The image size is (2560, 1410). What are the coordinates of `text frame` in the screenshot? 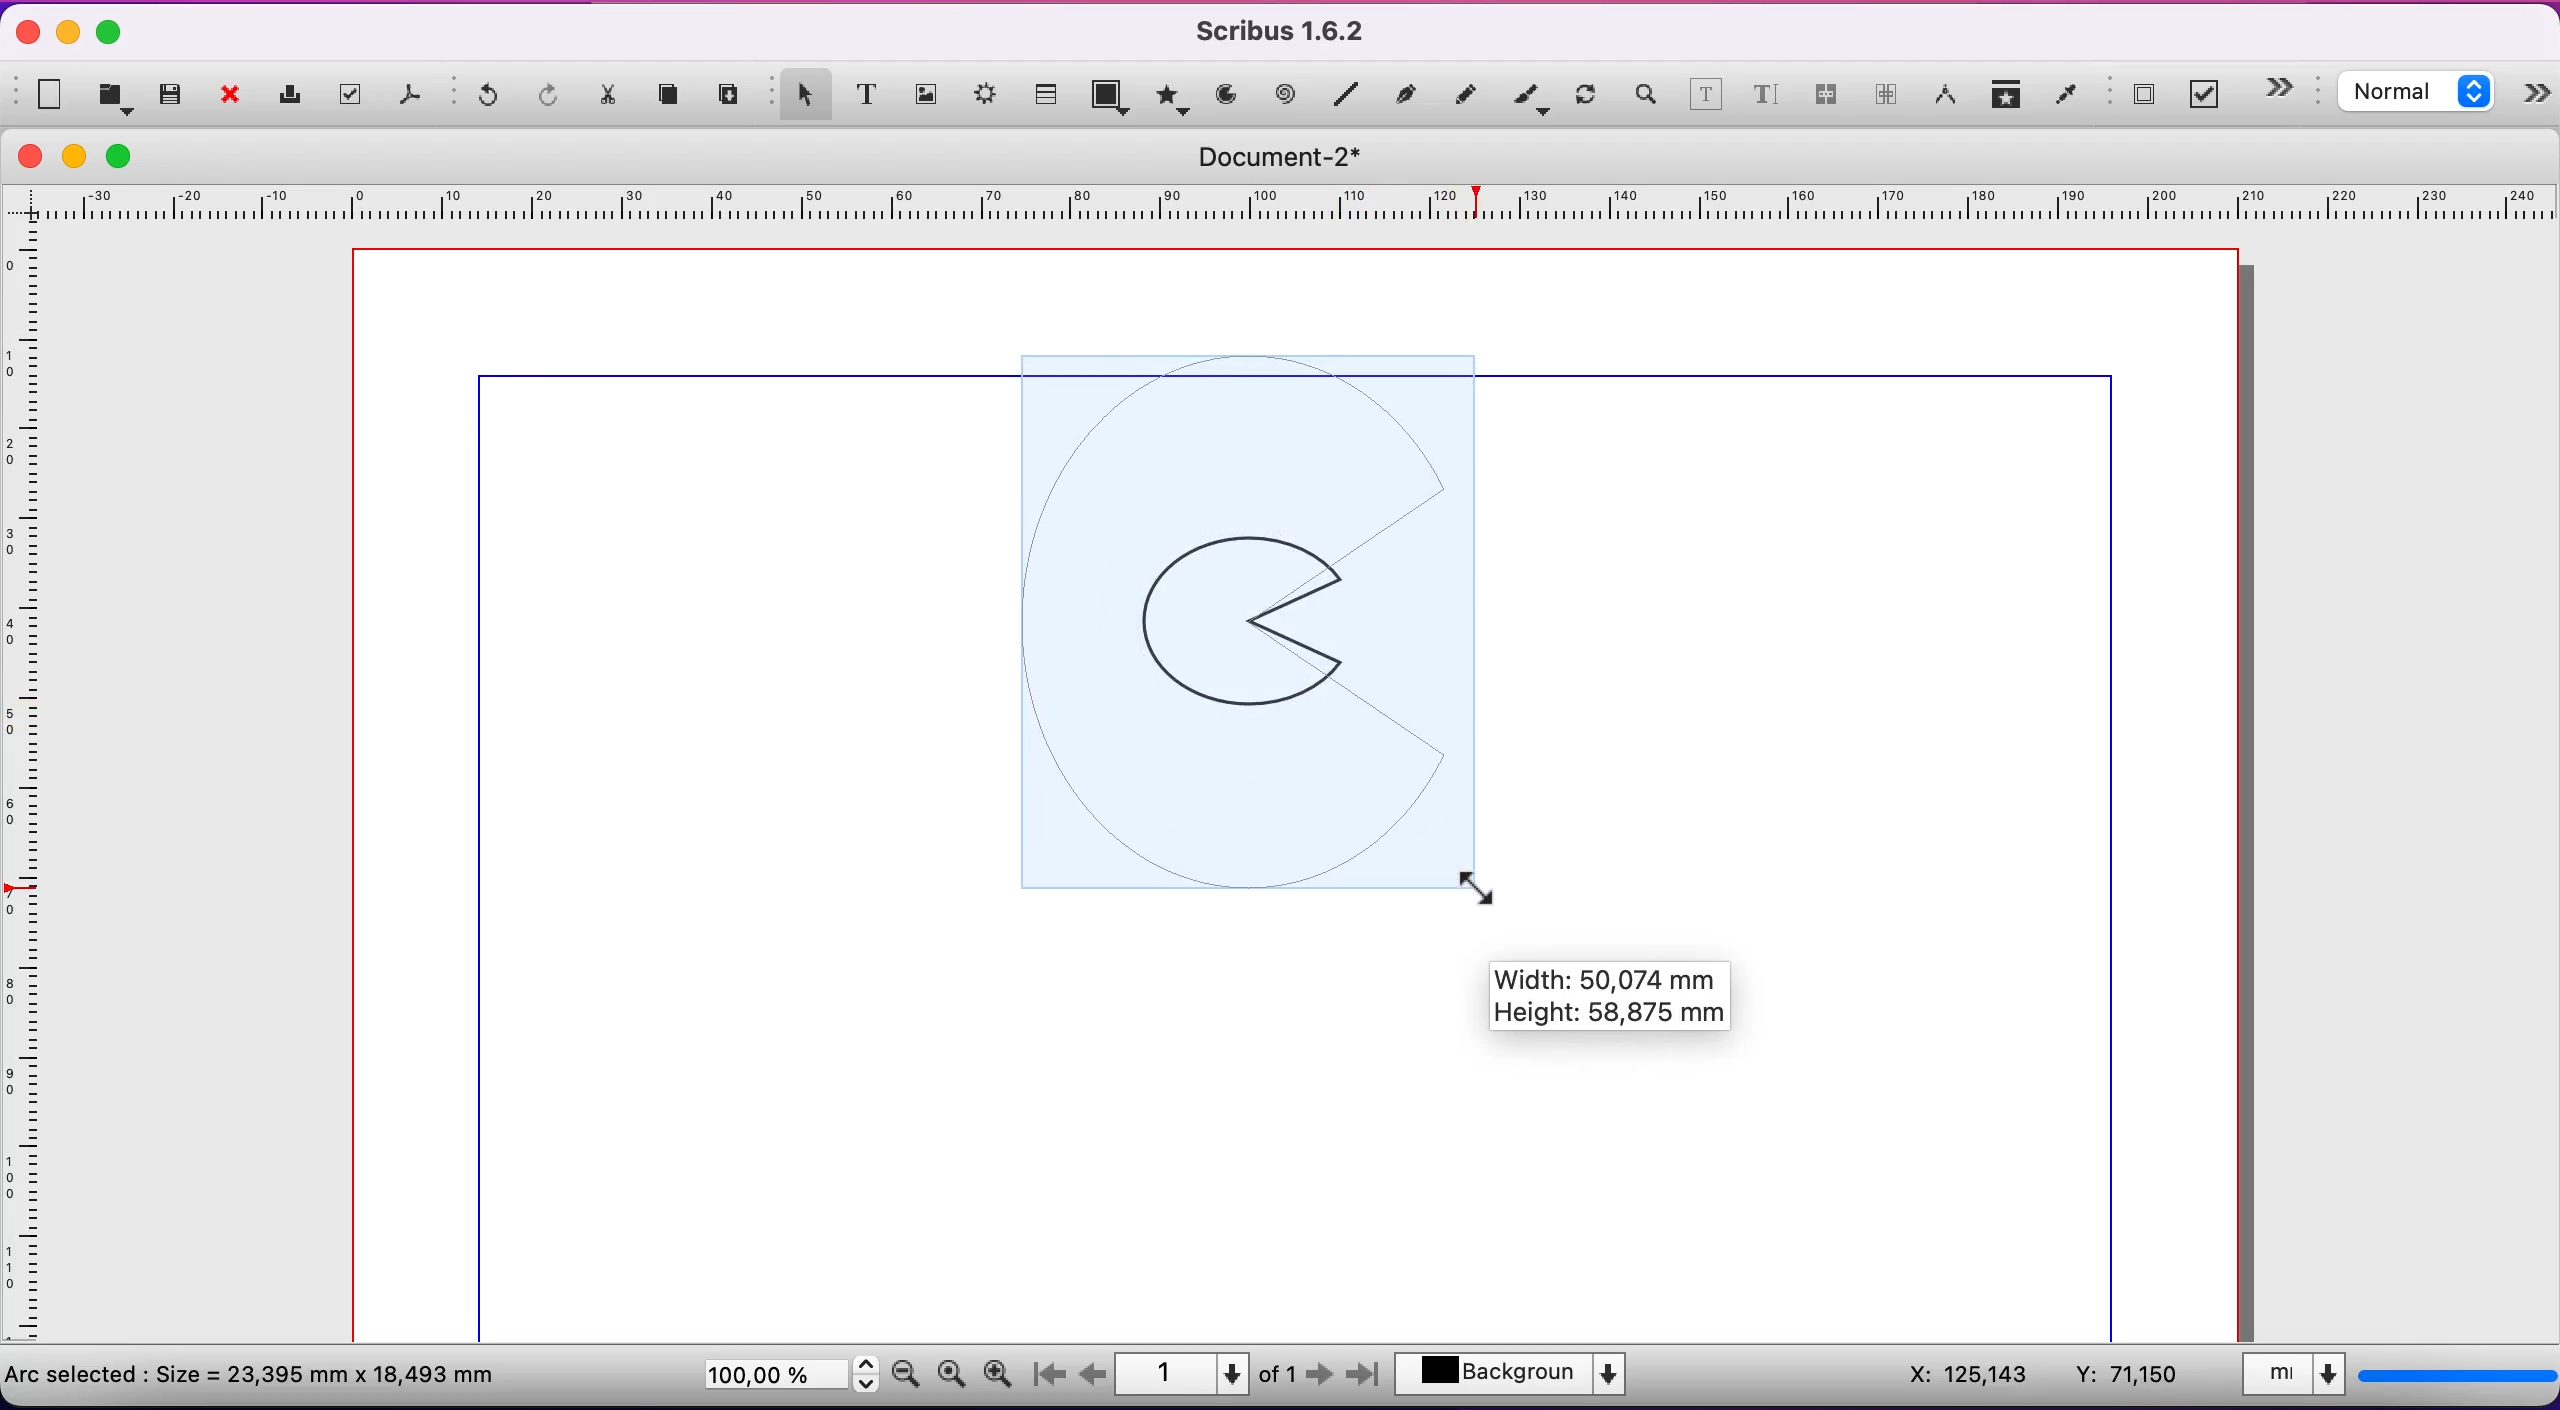 It's located at (867, 93).